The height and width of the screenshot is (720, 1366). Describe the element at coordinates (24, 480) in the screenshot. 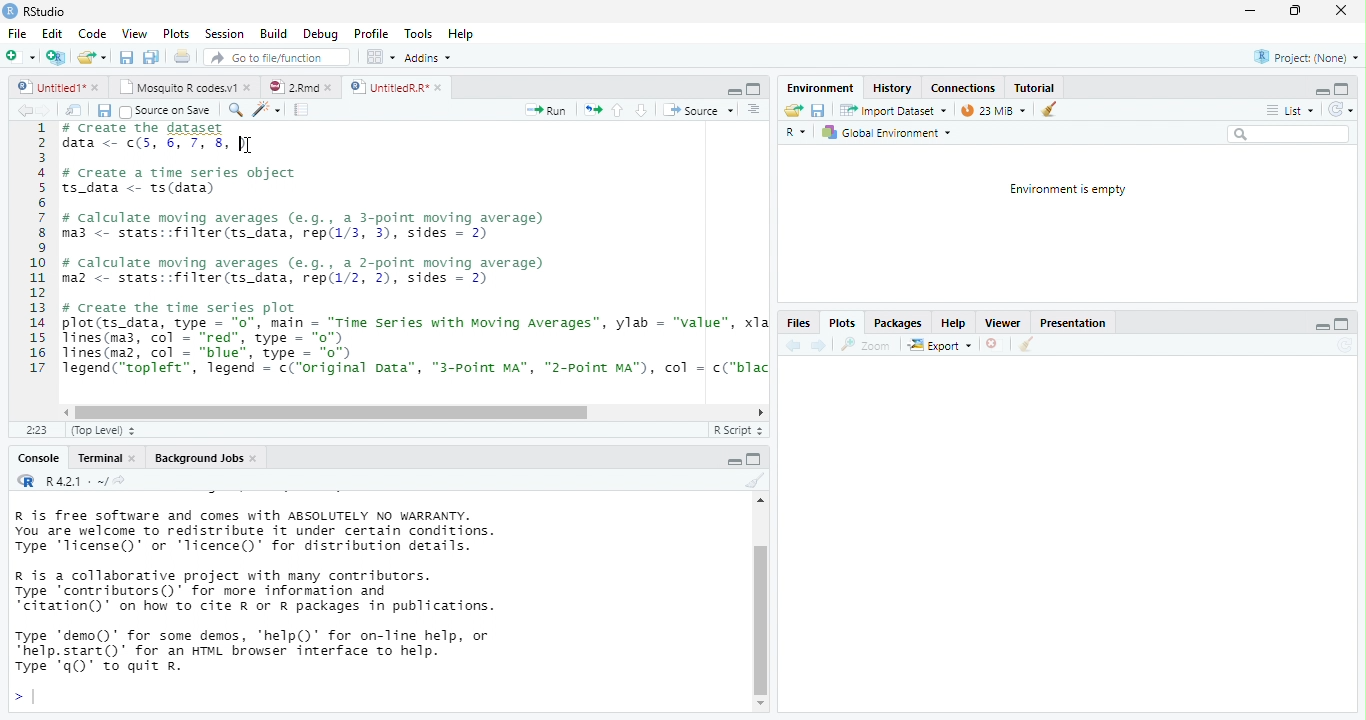

I see `R` at that location.